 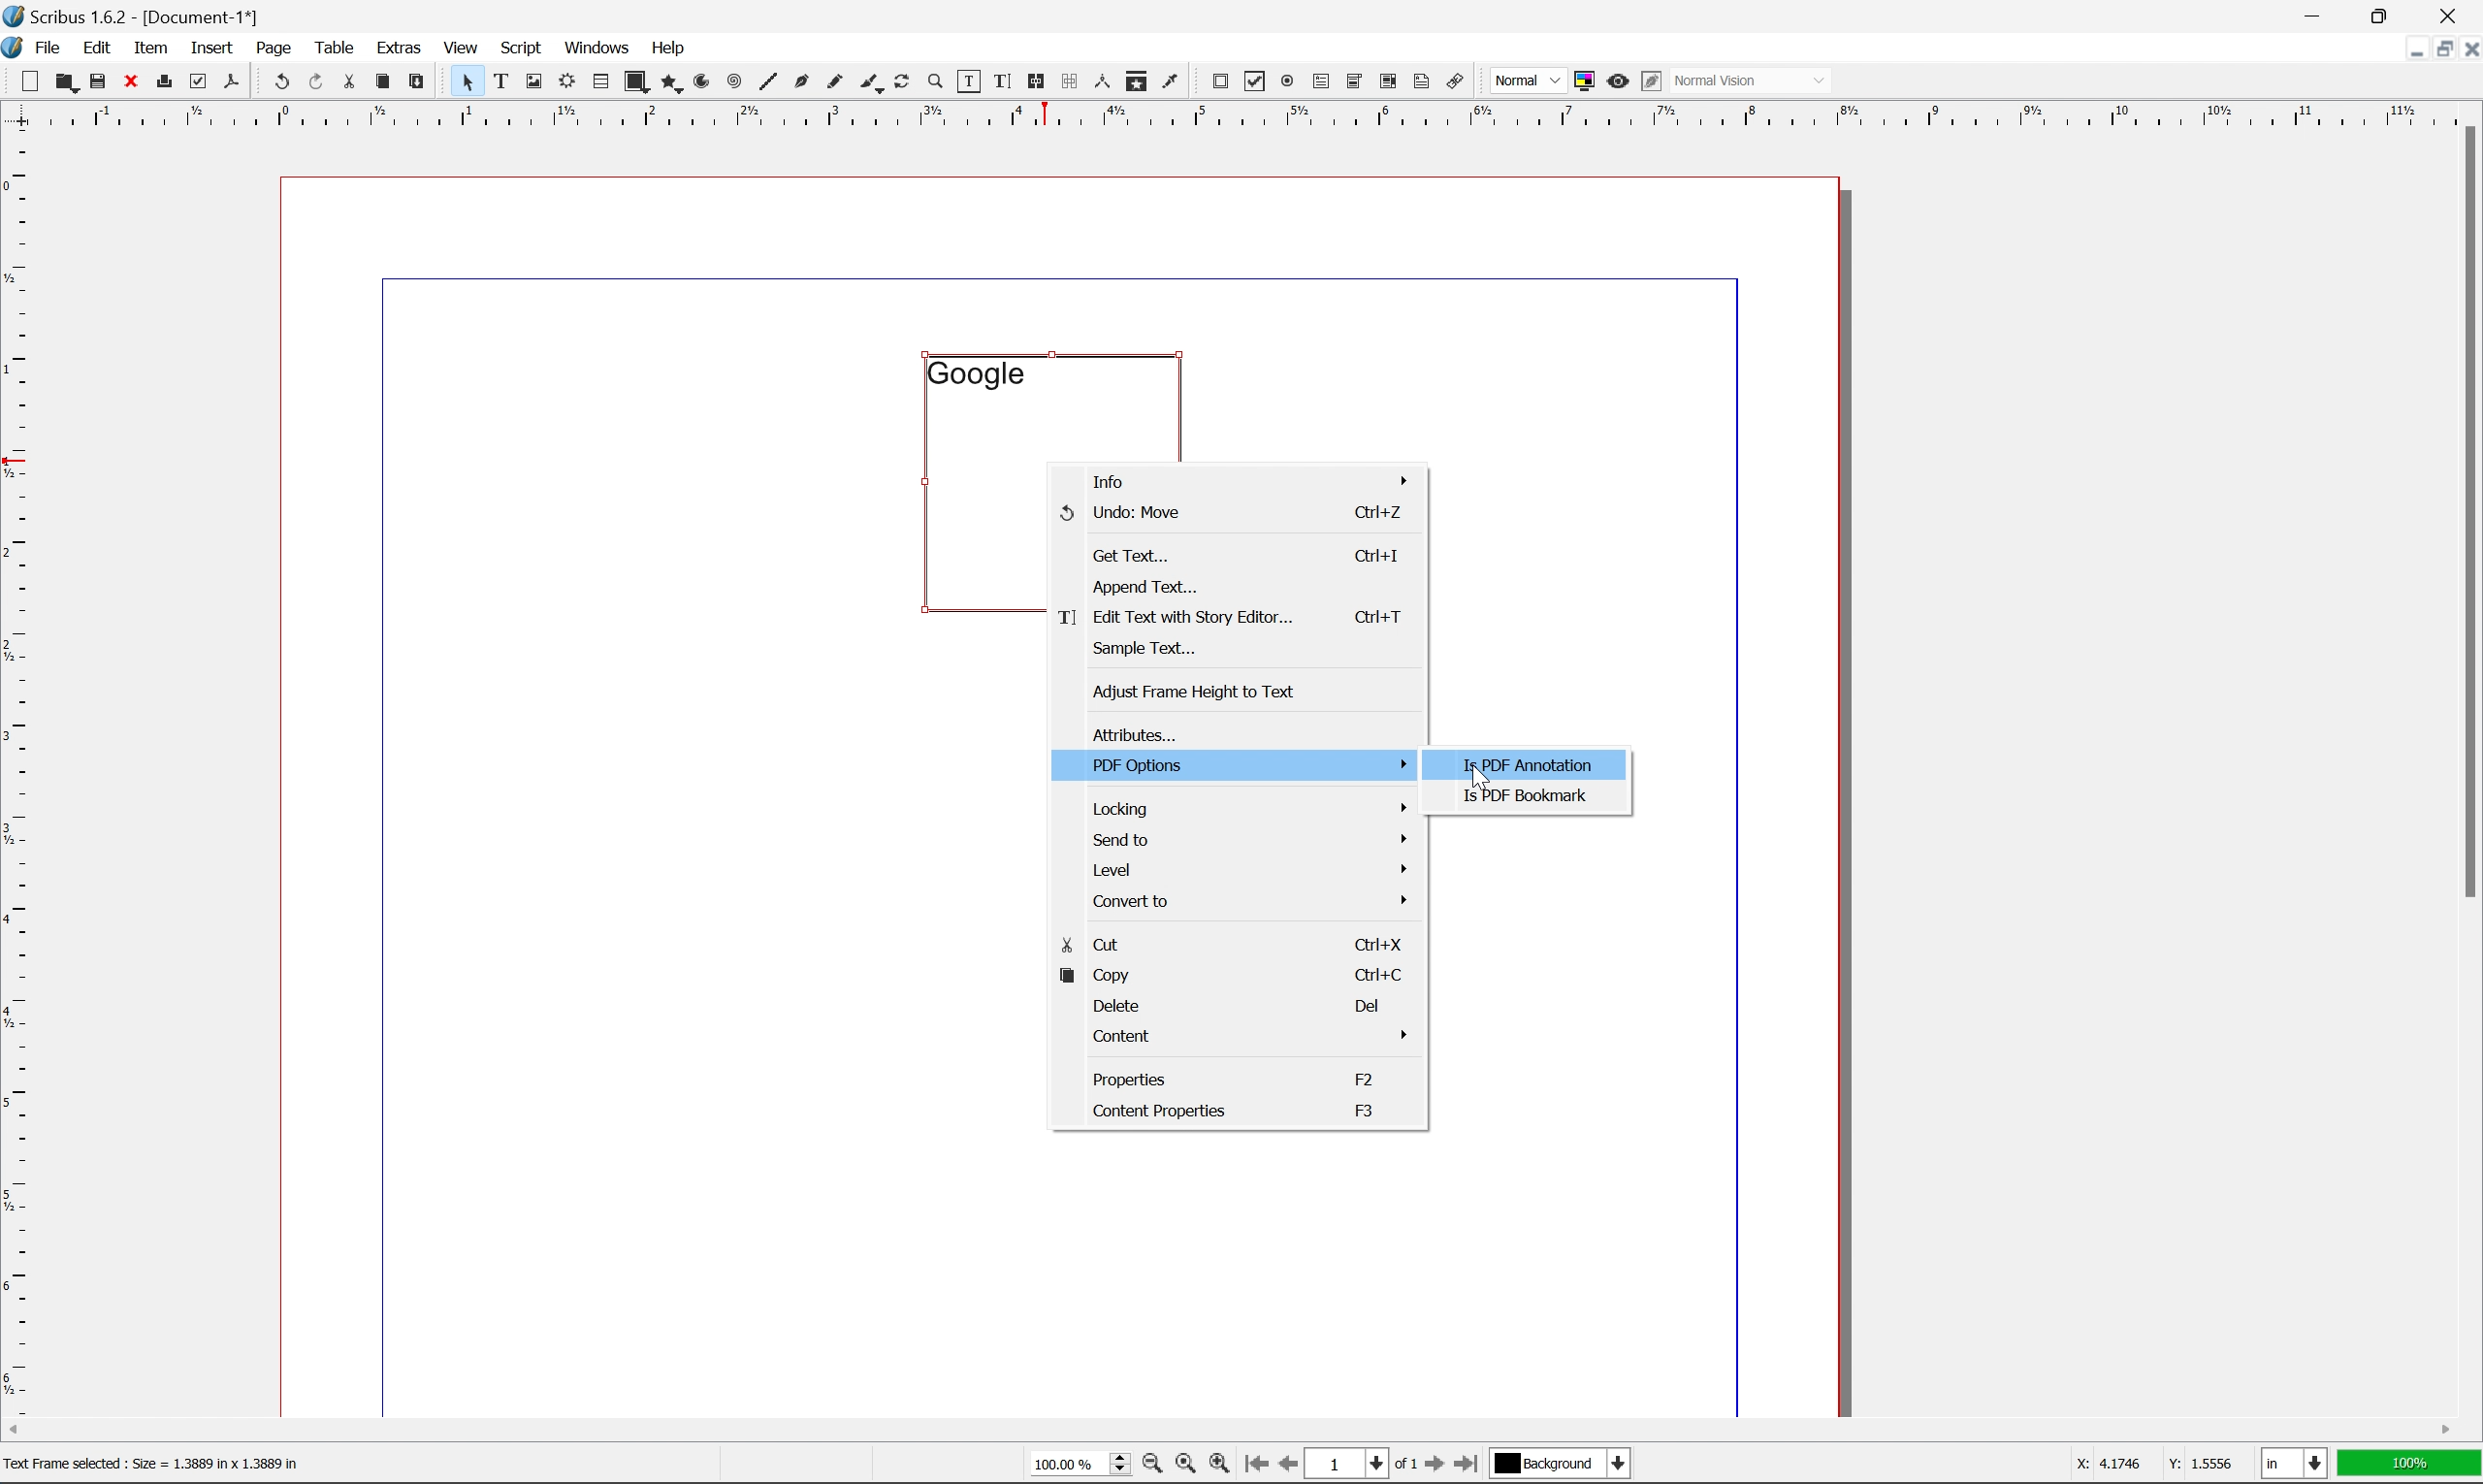 I want to click on edit text with story editor, so click(x=1175, y=618).